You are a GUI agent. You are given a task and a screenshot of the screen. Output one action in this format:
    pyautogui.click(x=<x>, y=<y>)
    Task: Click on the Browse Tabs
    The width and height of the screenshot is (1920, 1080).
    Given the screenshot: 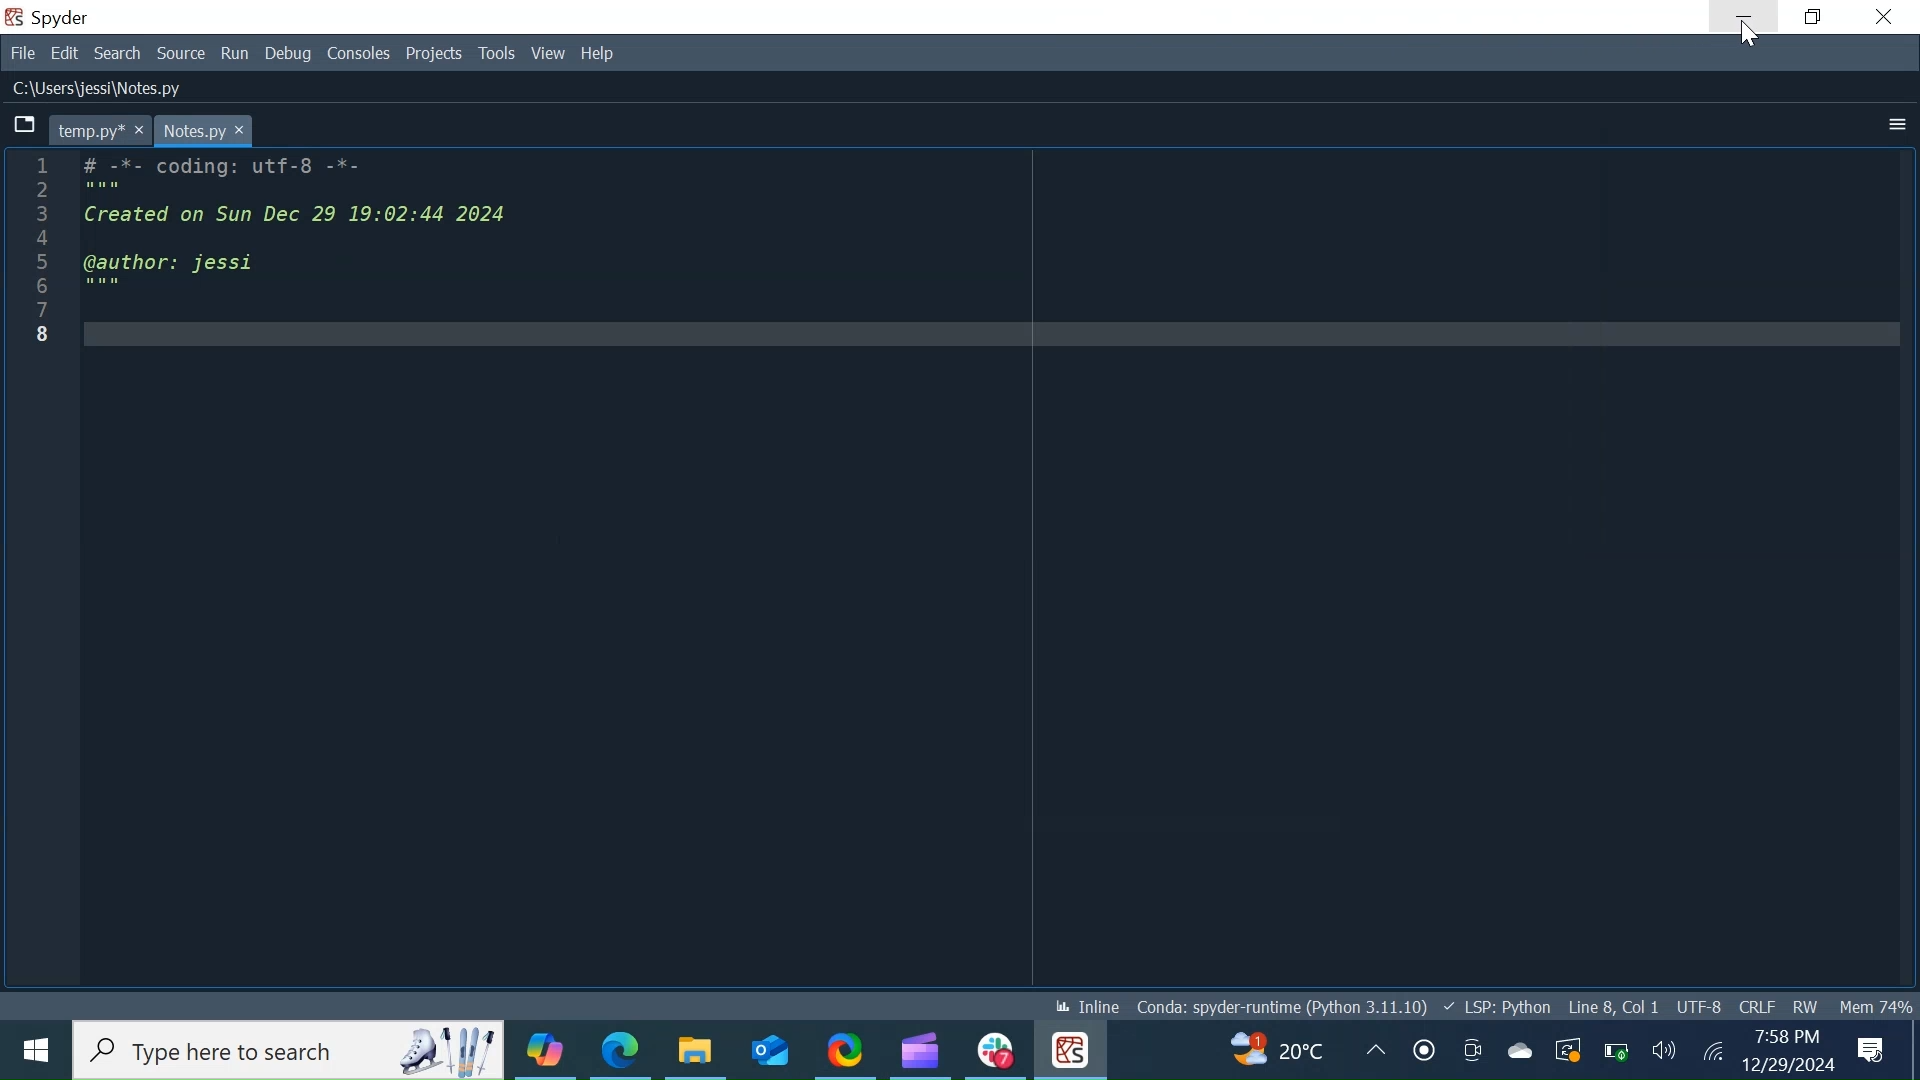 What is the action you would take?
    pyautogui.click(x=25, y=125)
    